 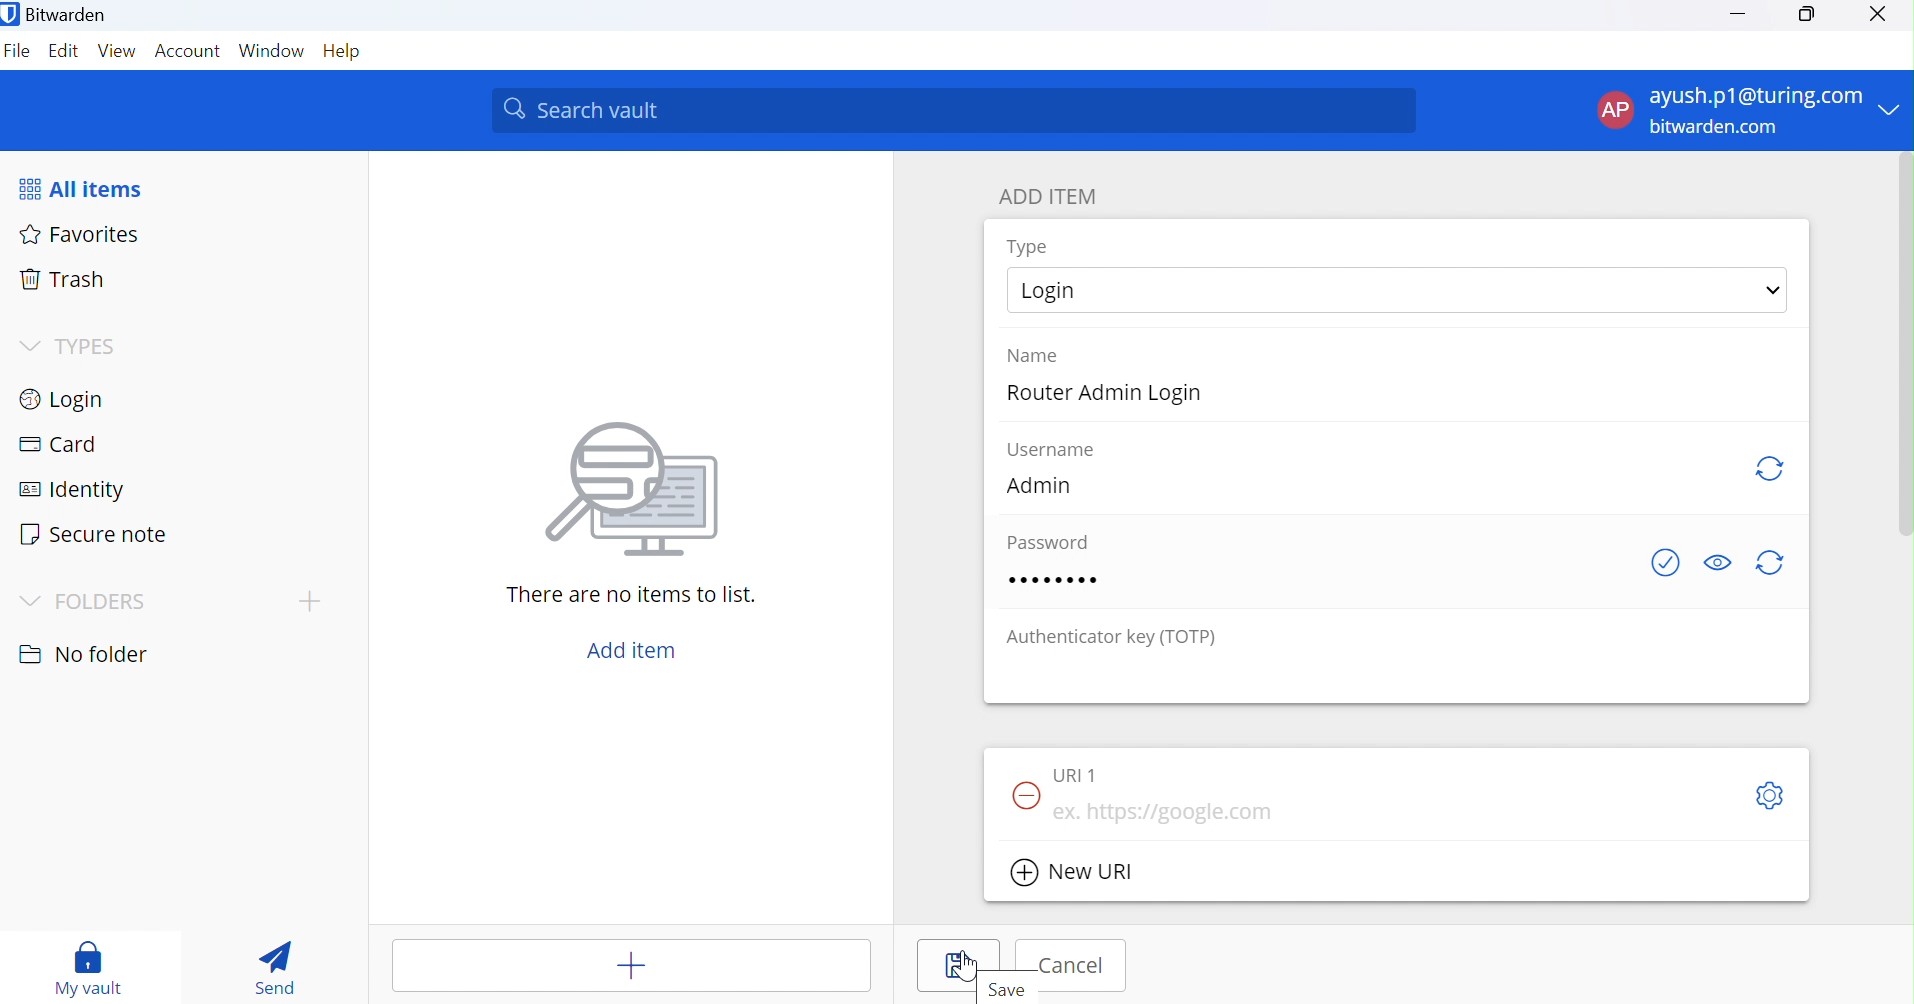 I want to click on Minimize, so click(x=1739, y=14).